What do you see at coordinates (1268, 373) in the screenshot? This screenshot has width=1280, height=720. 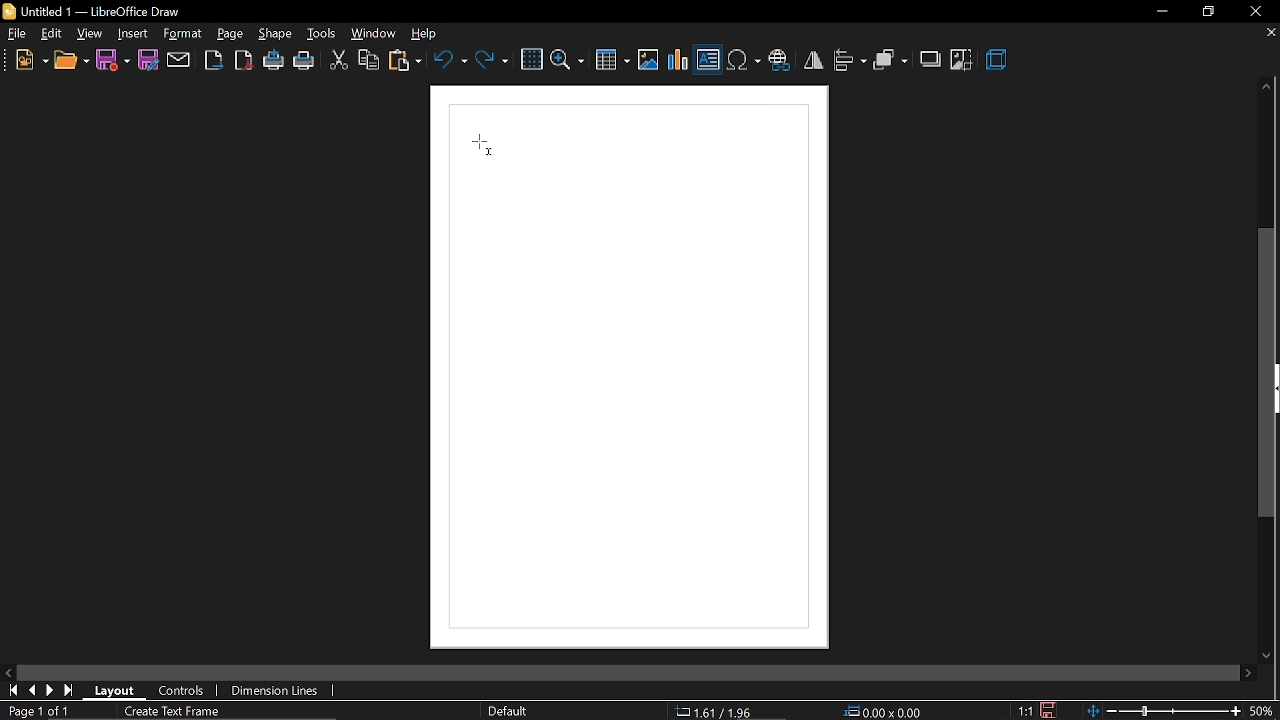 I see `vertical scrollbar` at bounding box center [1268, 373].